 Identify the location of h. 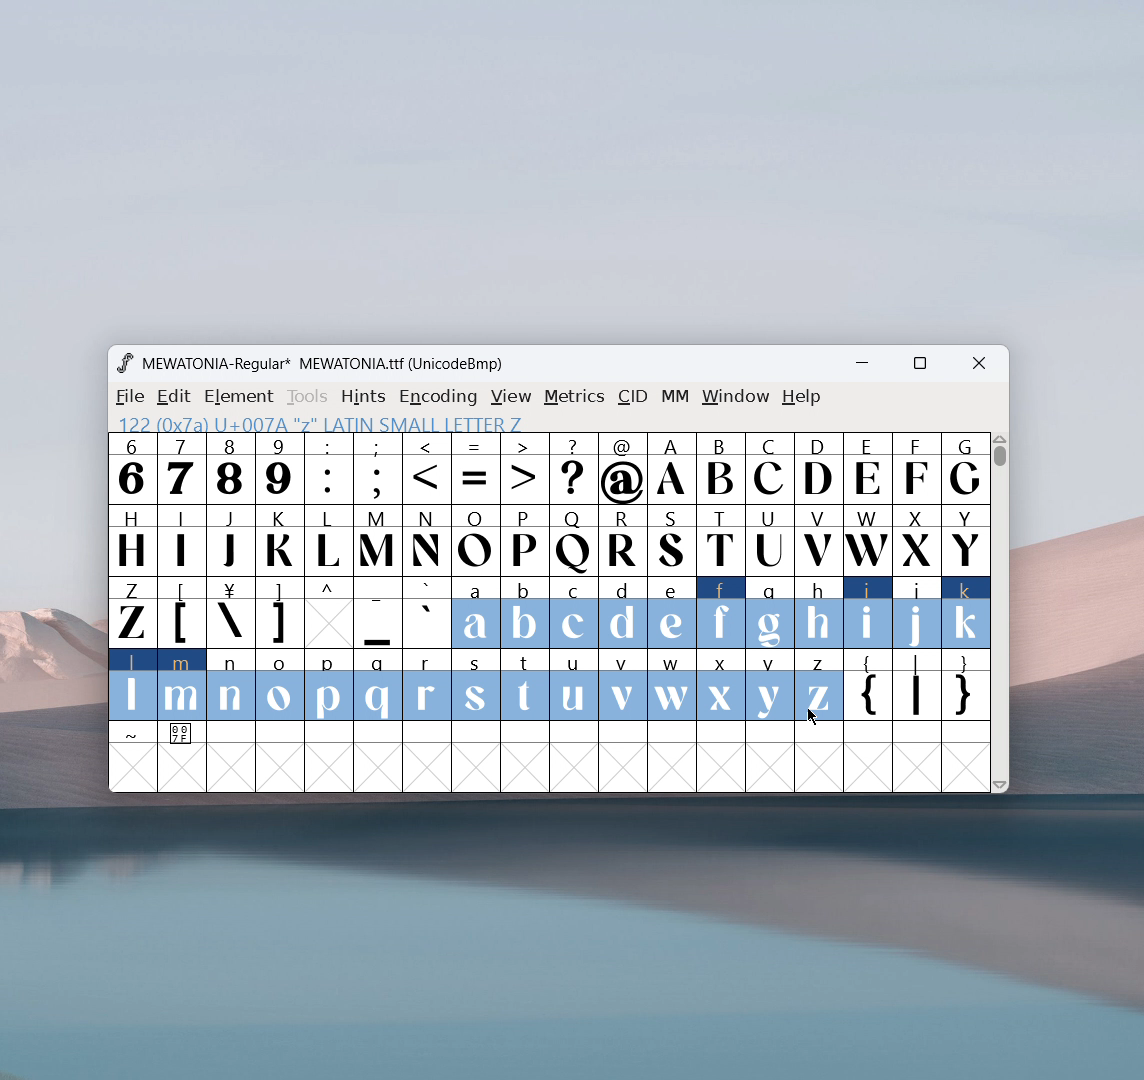
(817, 610).